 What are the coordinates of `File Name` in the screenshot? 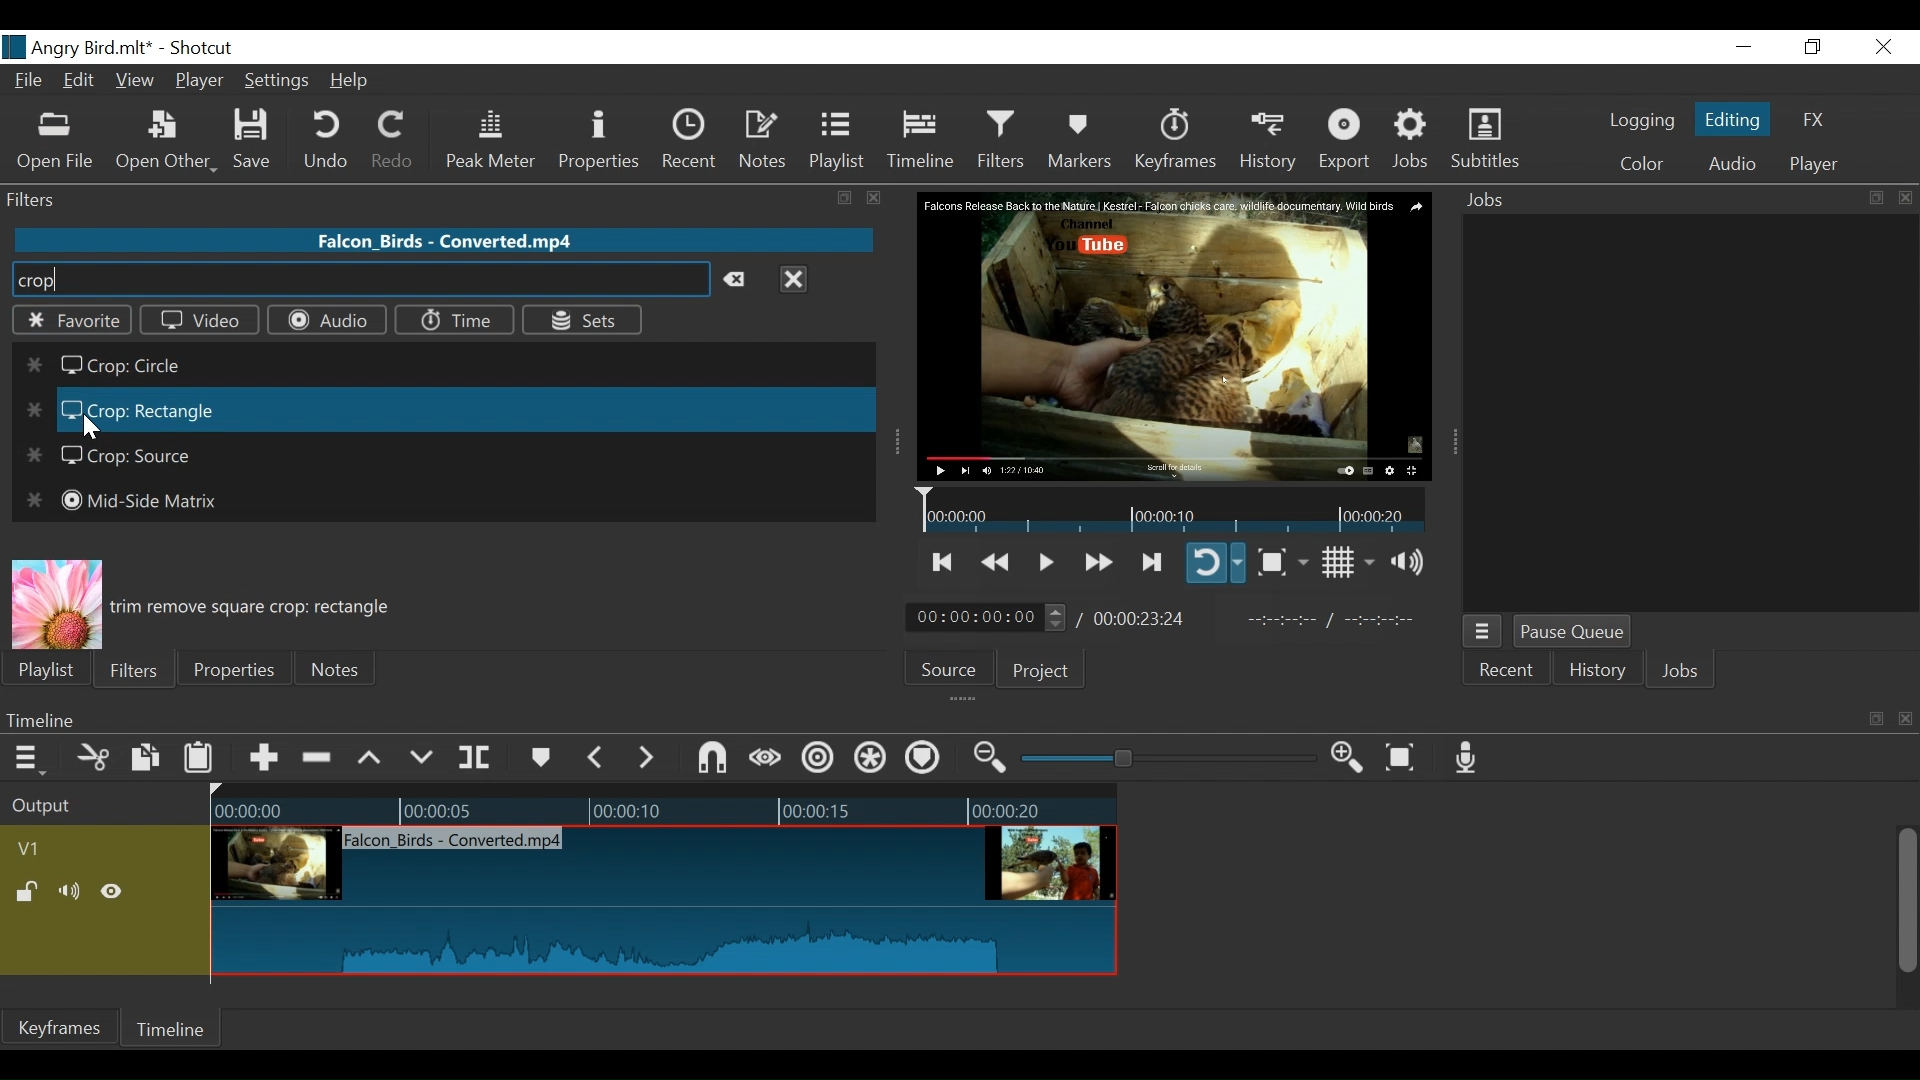 It's located at (447, 239).